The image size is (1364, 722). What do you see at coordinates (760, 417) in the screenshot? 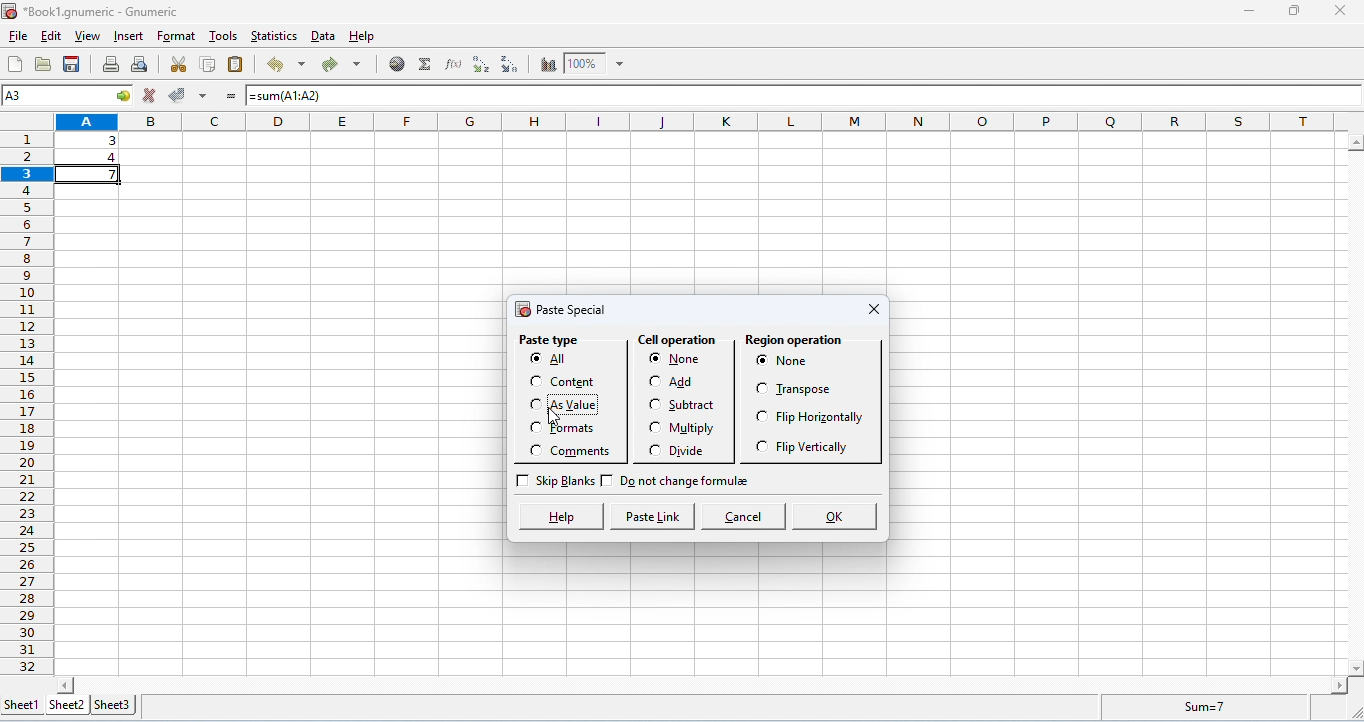
I see `Checkbox` at bounding box center [760, 417].